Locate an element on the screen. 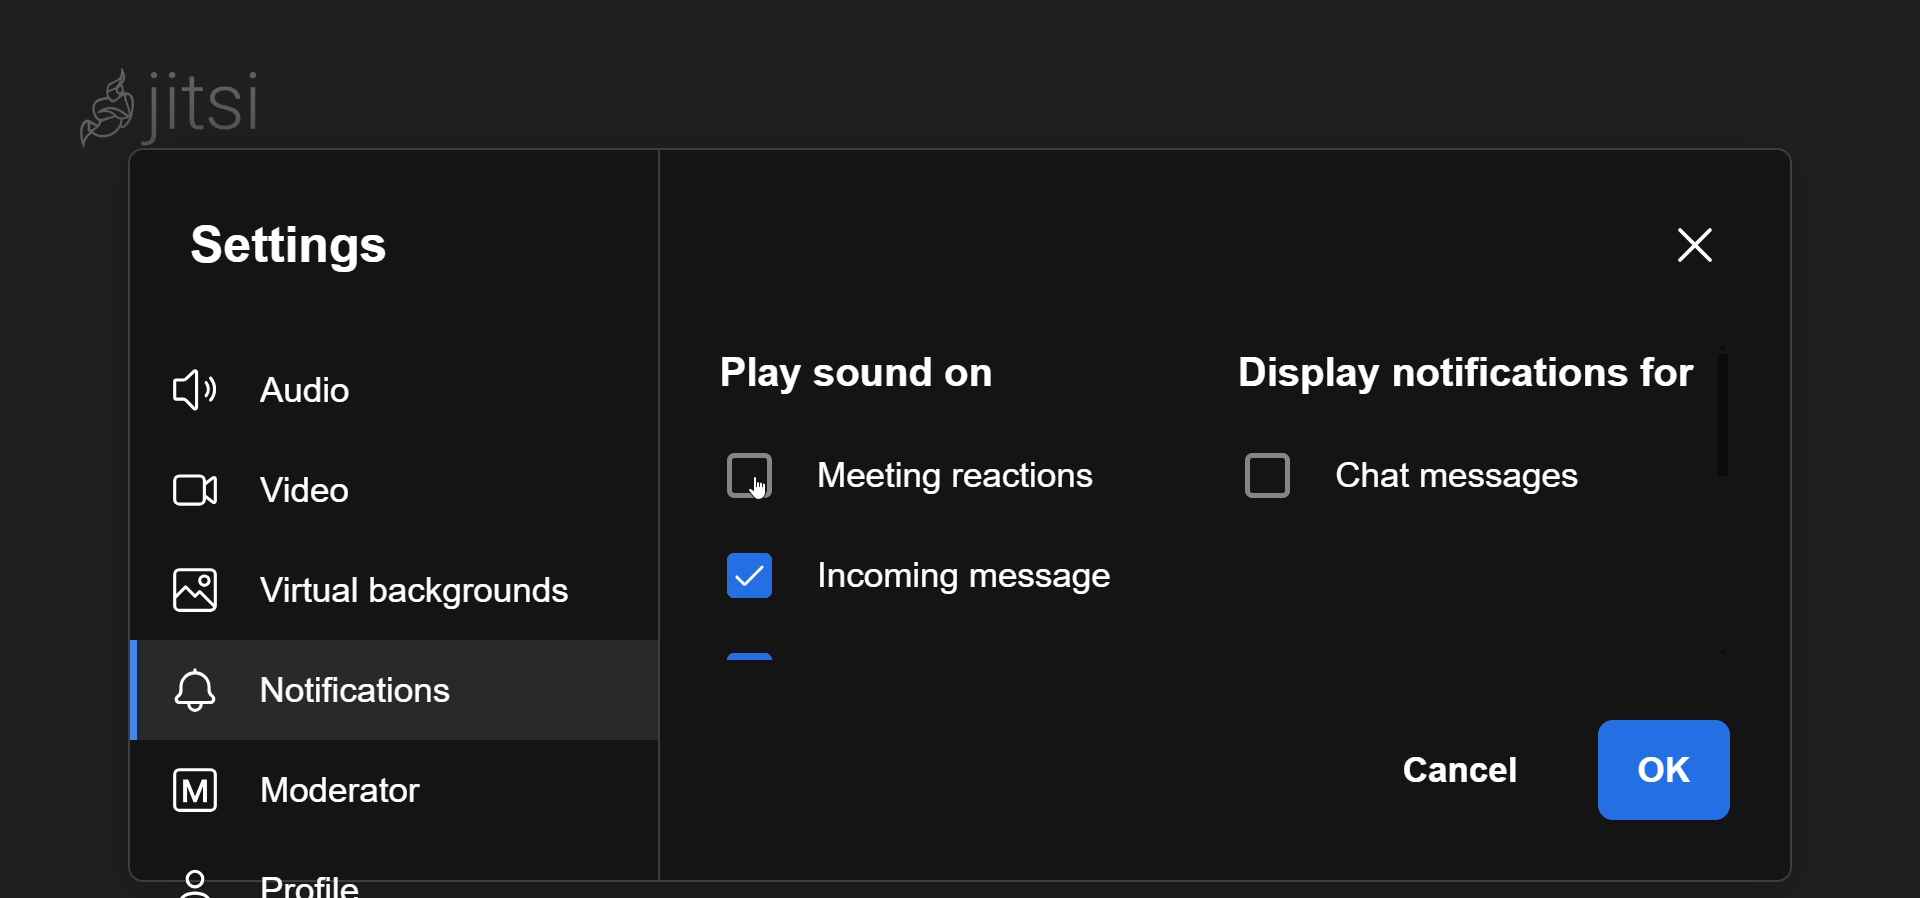  notification is located at coordinates (349, 688).